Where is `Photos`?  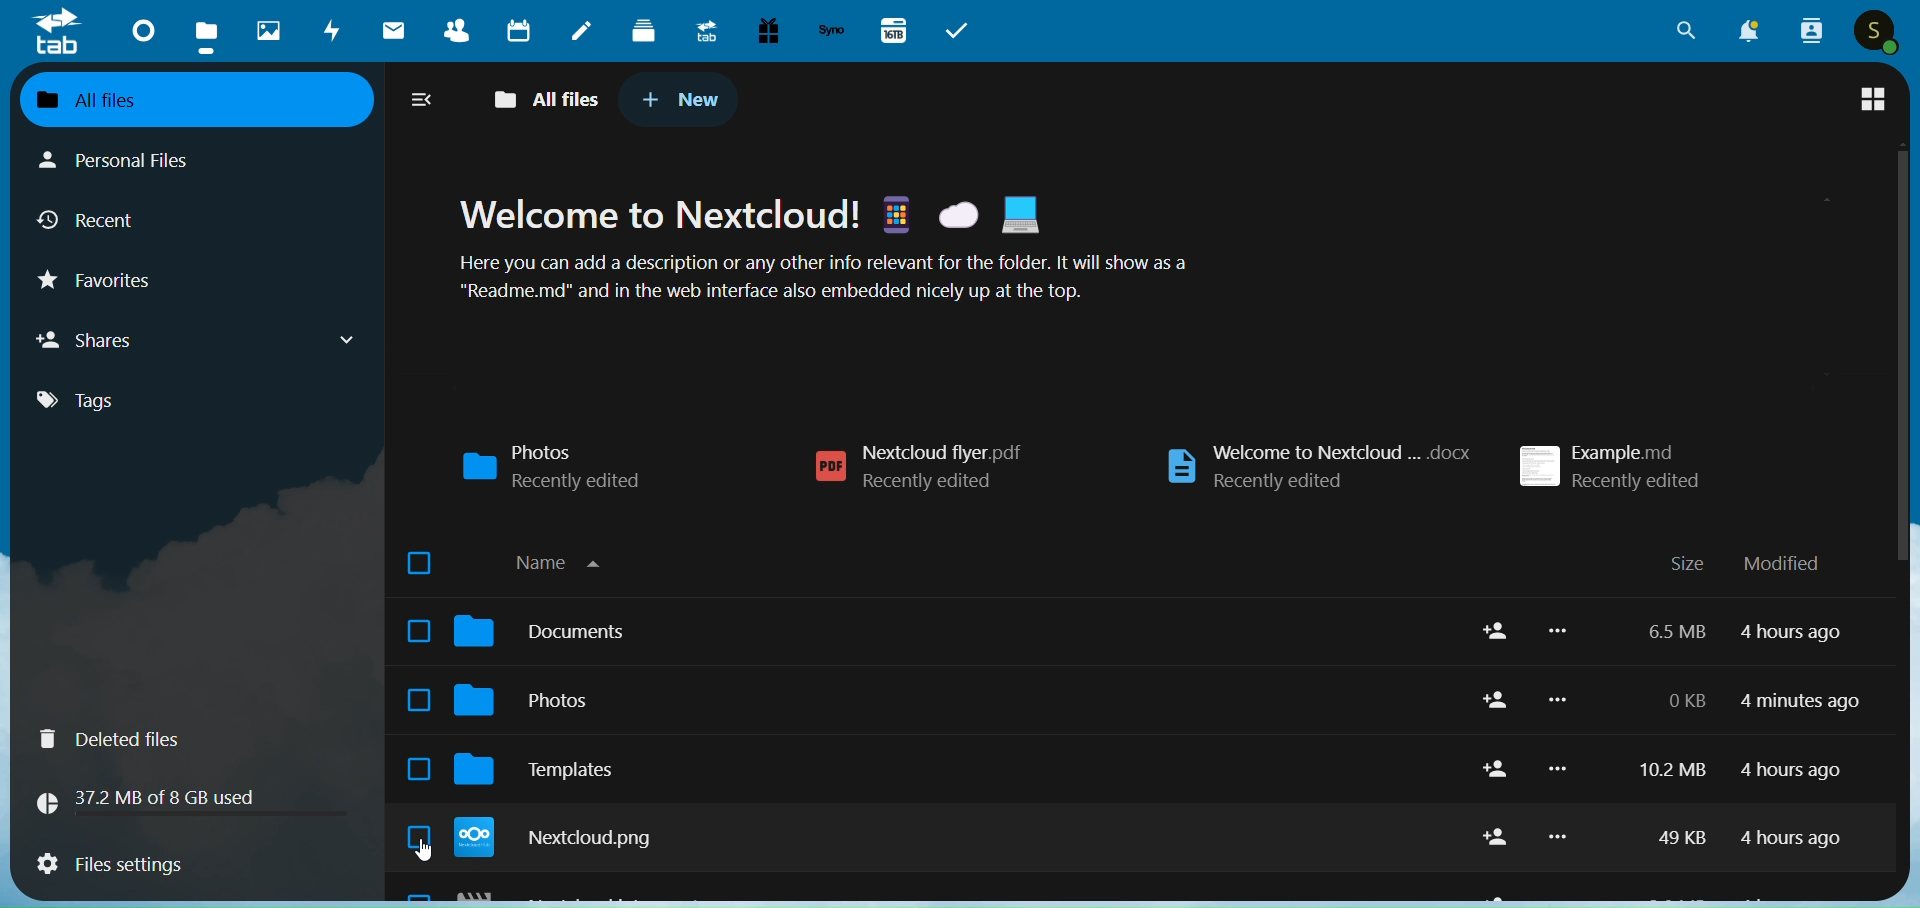
Photos is located at coordinates (954, 699).